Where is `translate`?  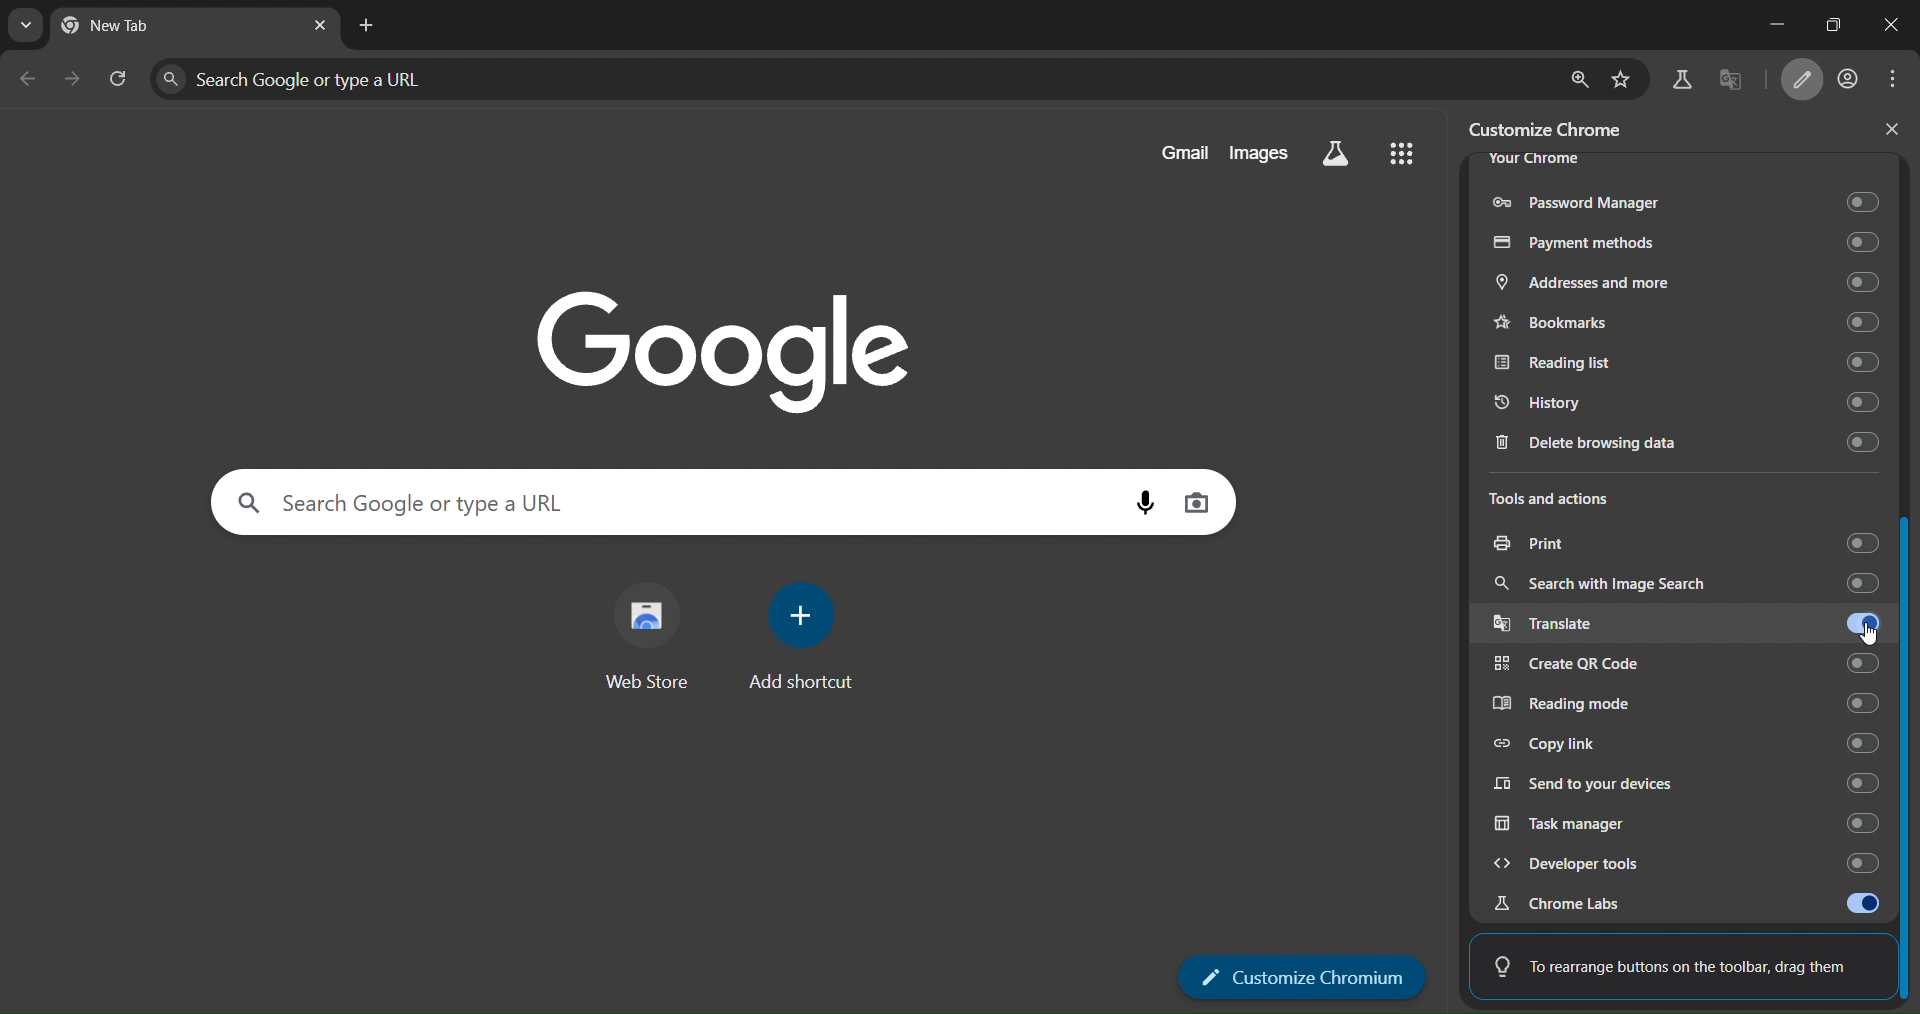 translate is located at coordinates (1736, 78).